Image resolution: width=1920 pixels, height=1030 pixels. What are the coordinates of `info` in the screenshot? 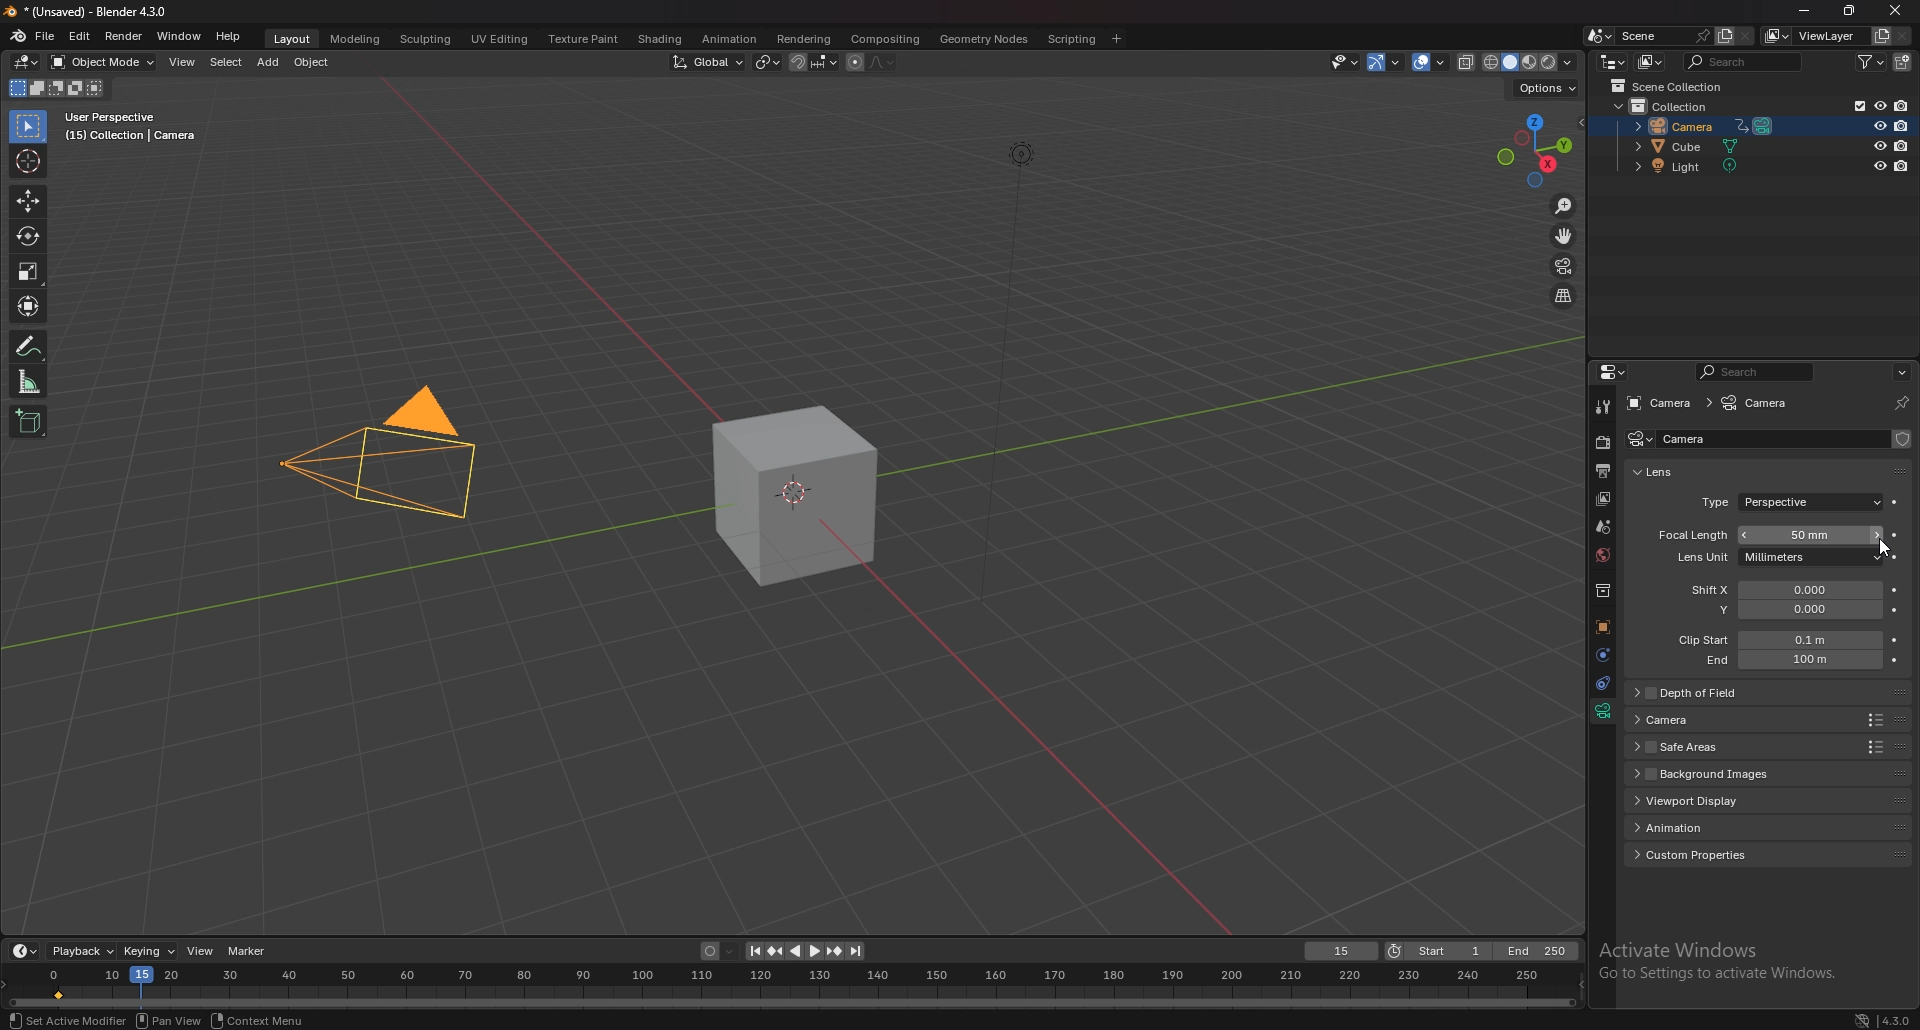 It's located at (131, 127).